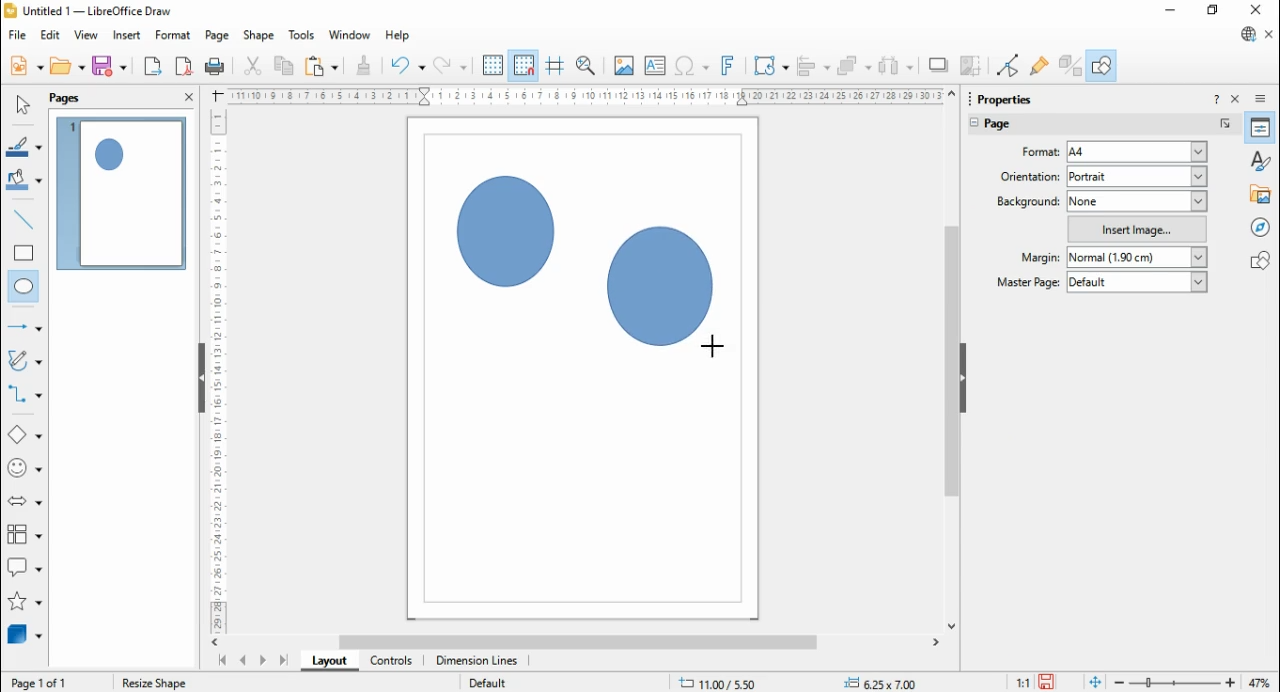  I want to click on styles, so click(1262, 159).